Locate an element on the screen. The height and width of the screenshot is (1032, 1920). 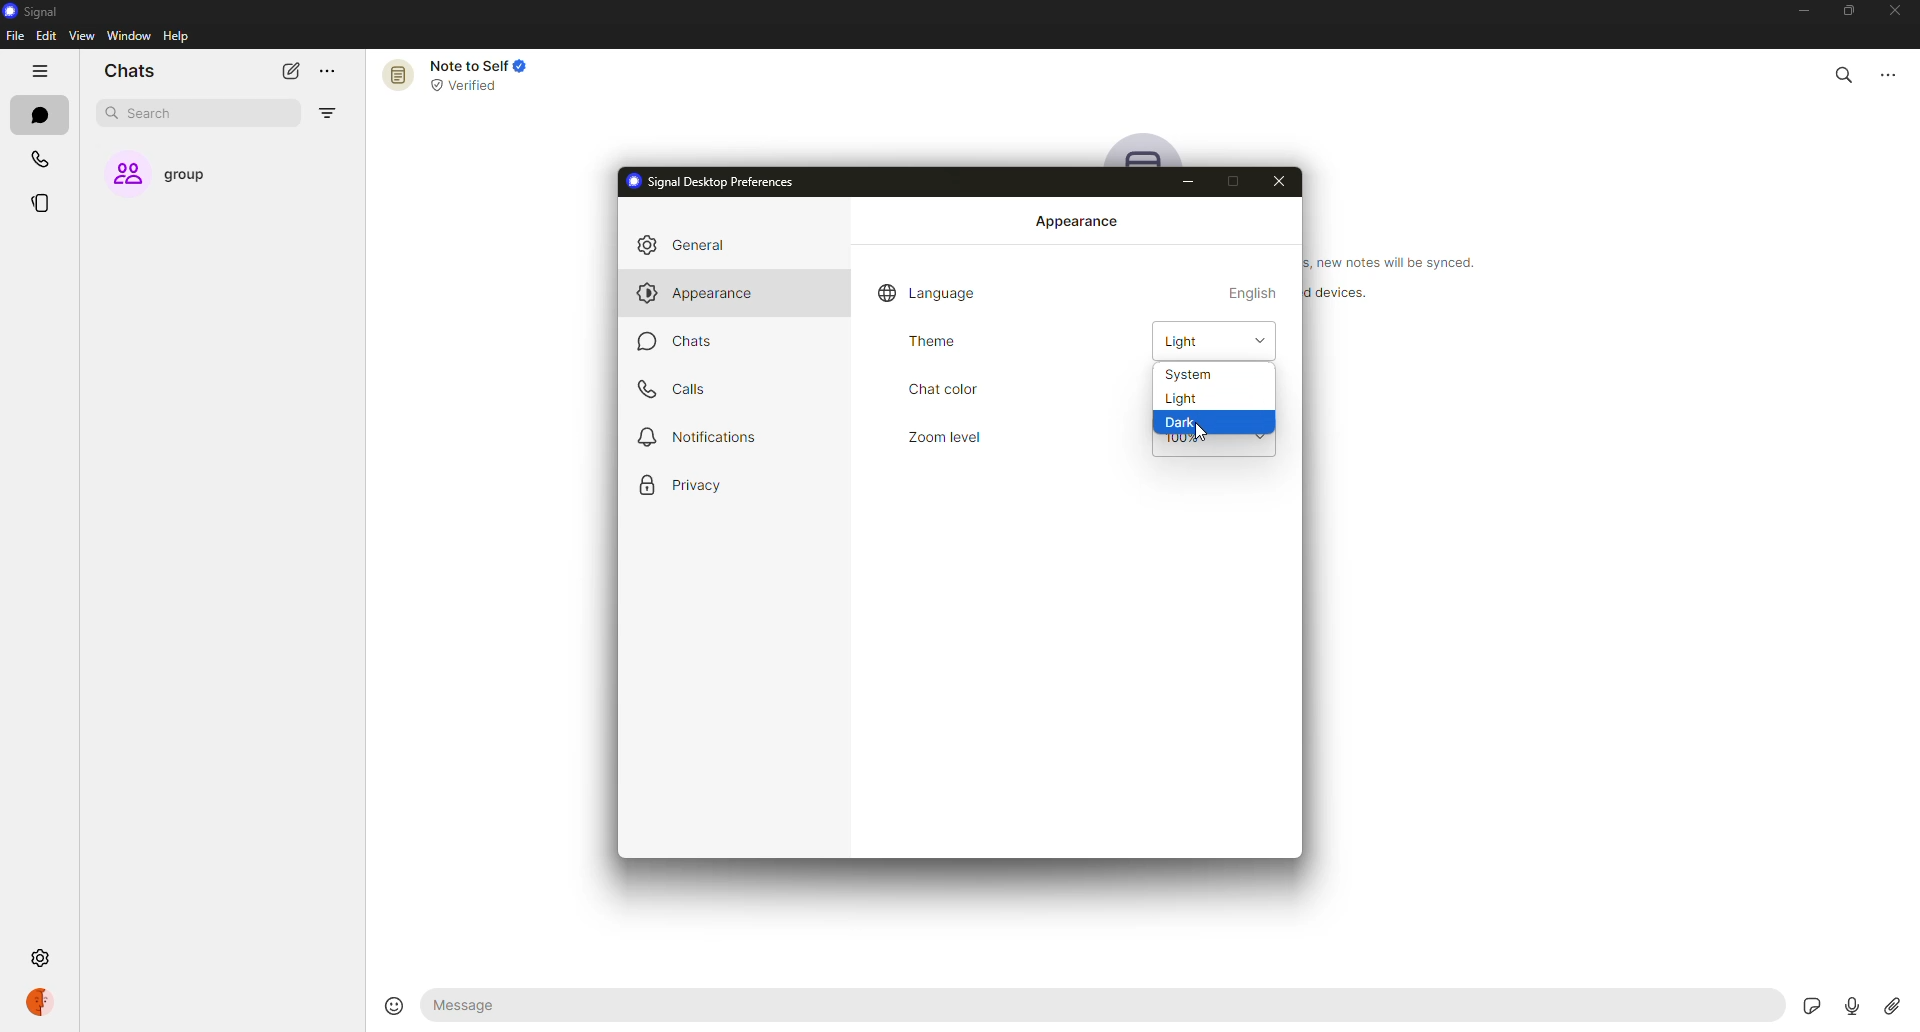
stickers is located at coordinates (1808, 1005).